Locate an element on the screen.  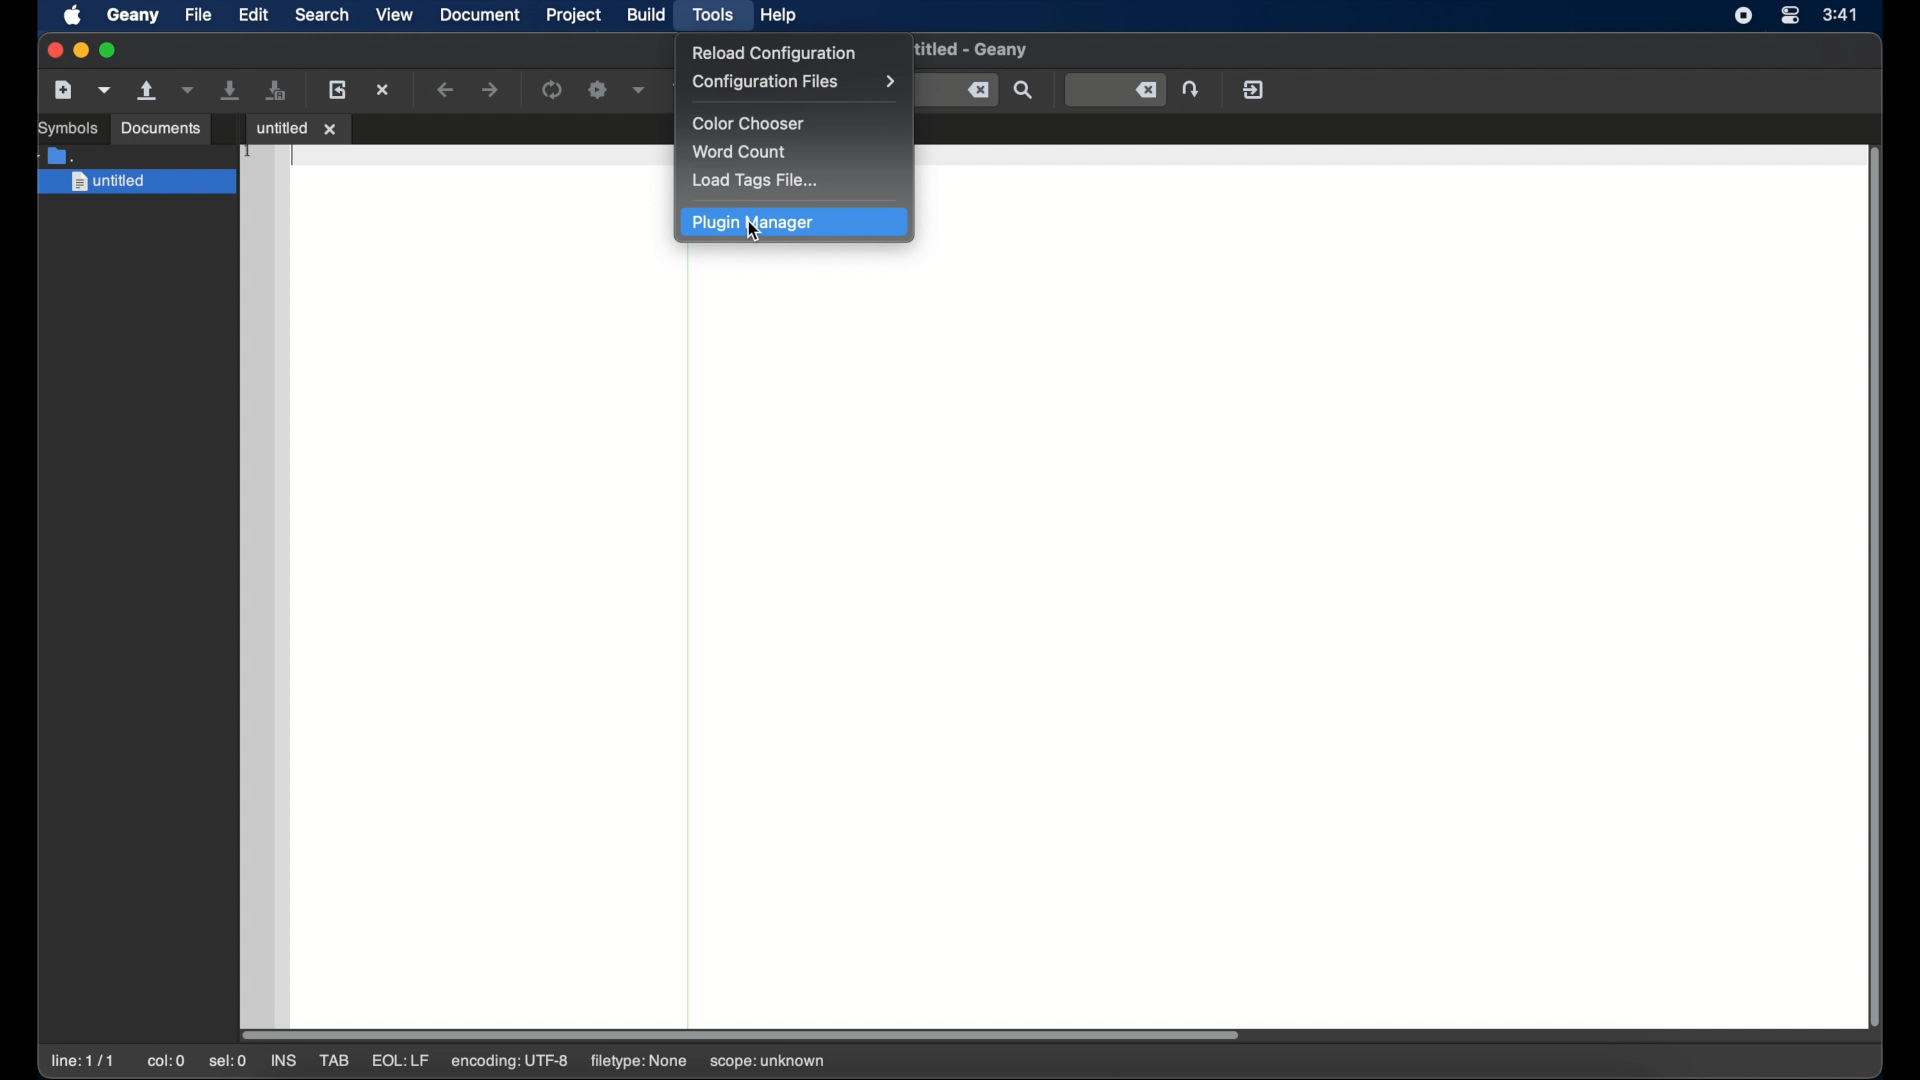
control center is located at coordinates (1792, 16).